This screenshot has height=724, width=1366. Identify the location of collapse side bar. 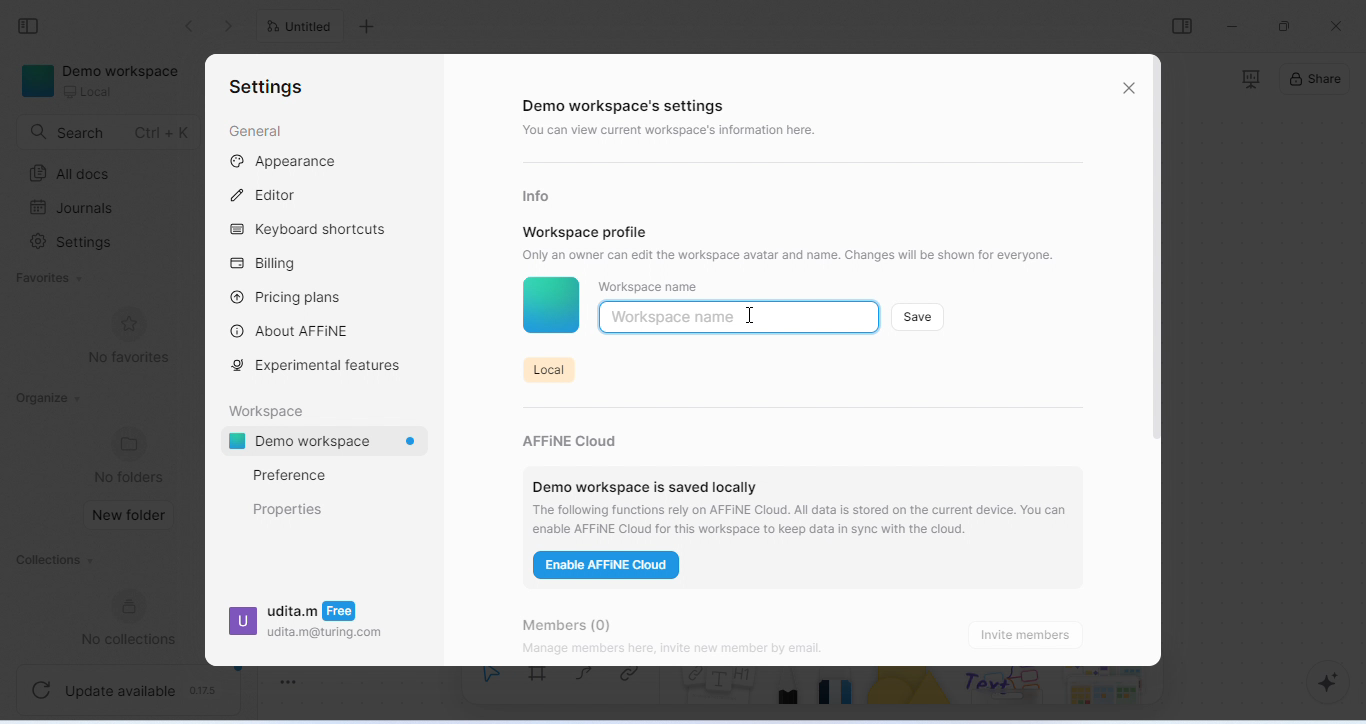
(34, 27).